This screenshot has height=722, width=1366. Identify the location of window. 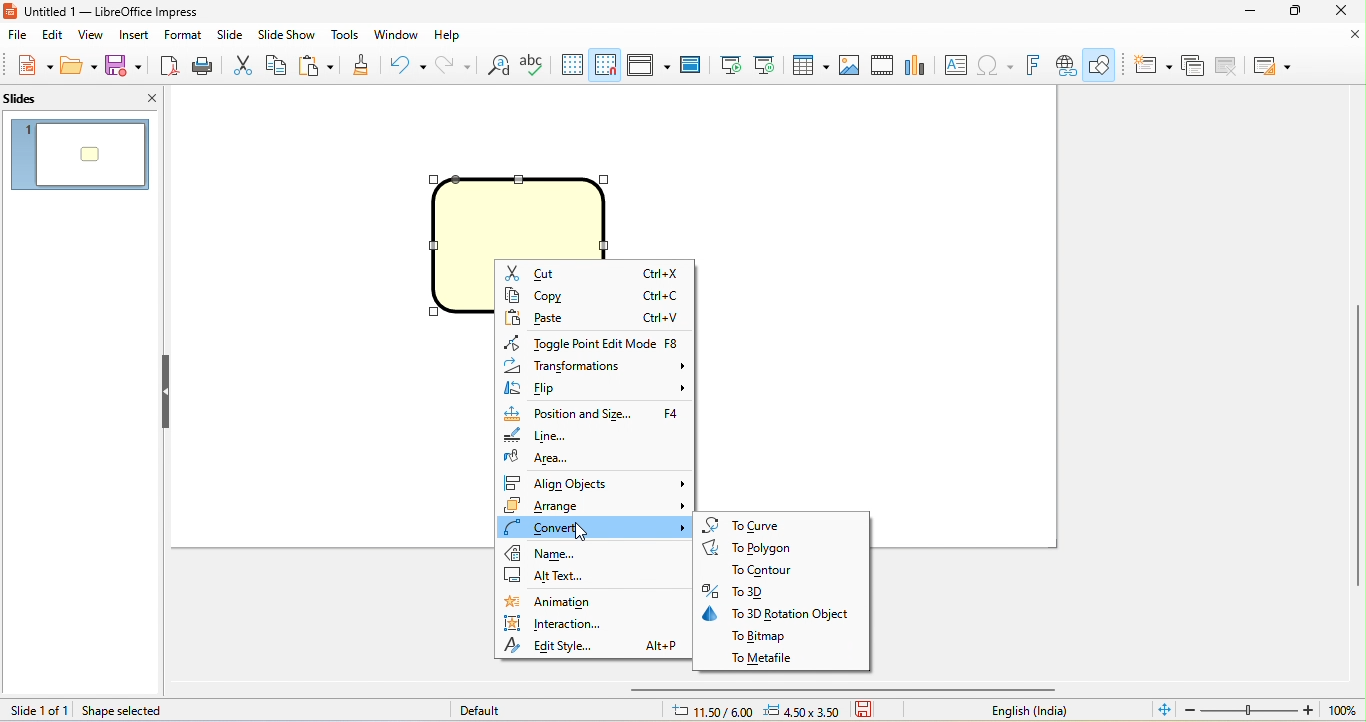
(396, 36).